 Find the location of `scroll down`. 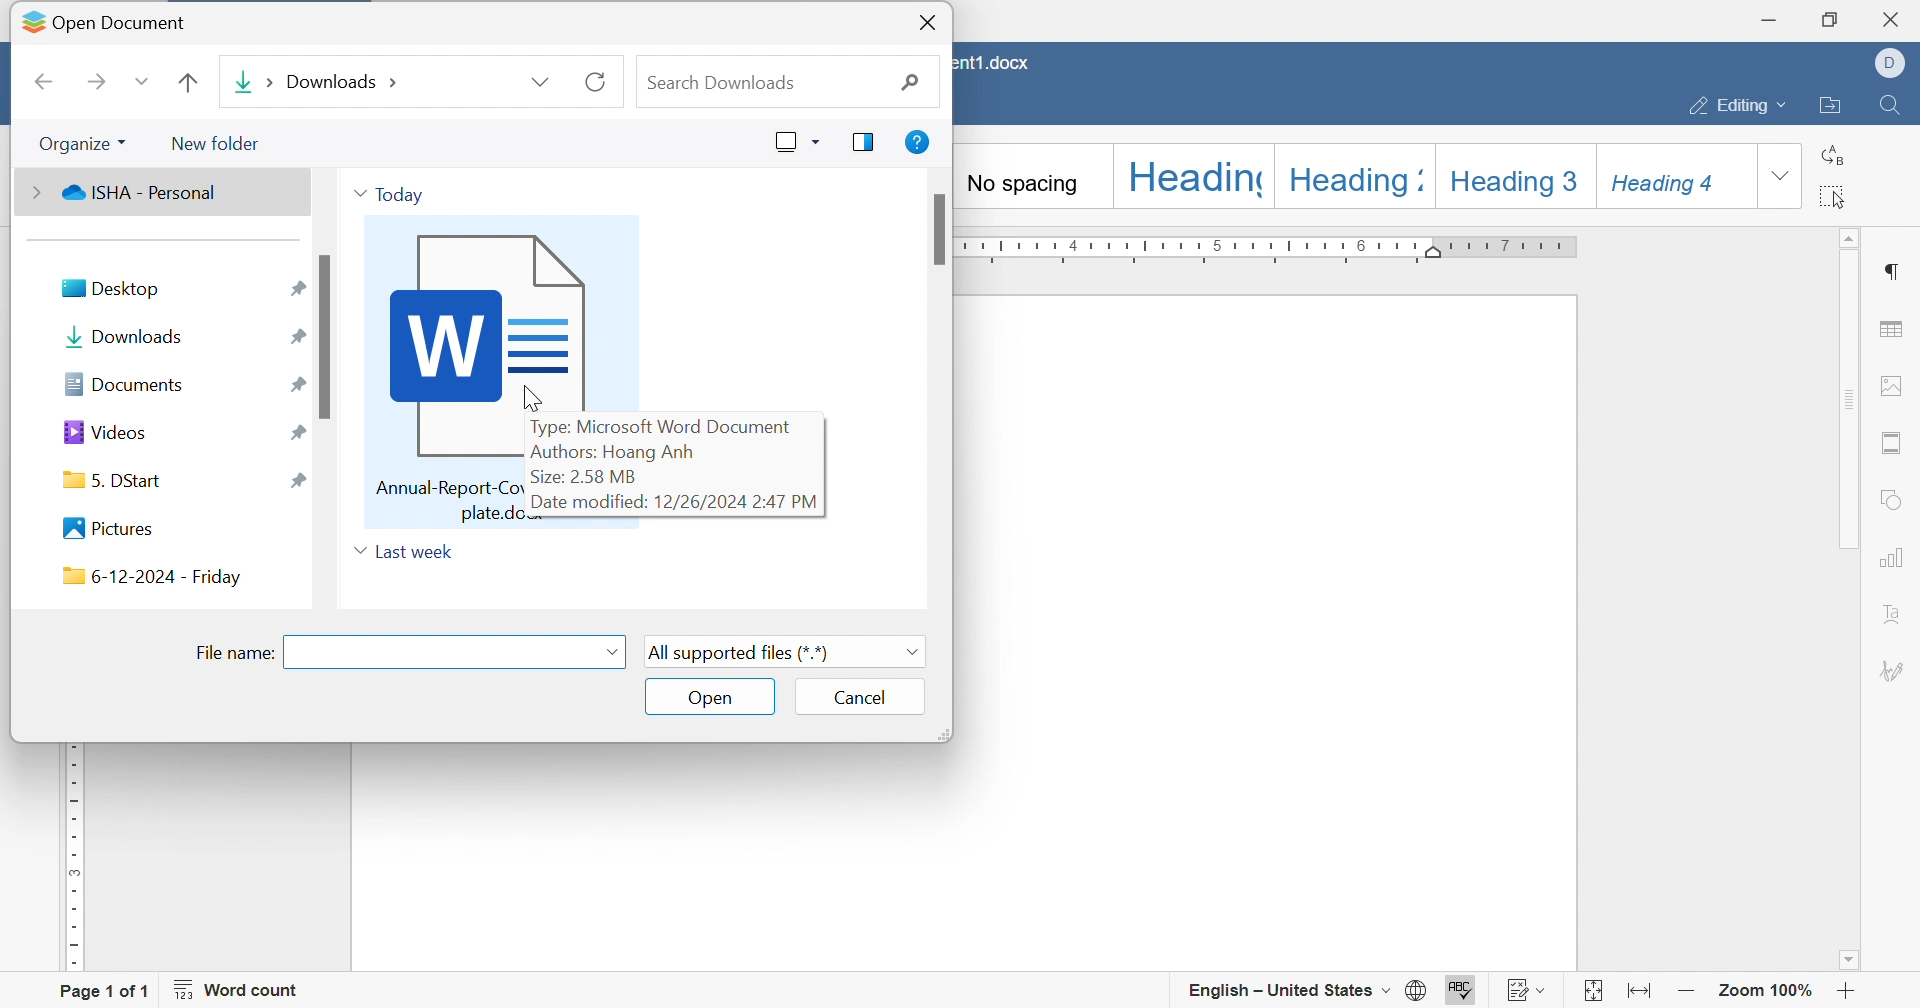

scroll down is located at coordinates (1855, 968).